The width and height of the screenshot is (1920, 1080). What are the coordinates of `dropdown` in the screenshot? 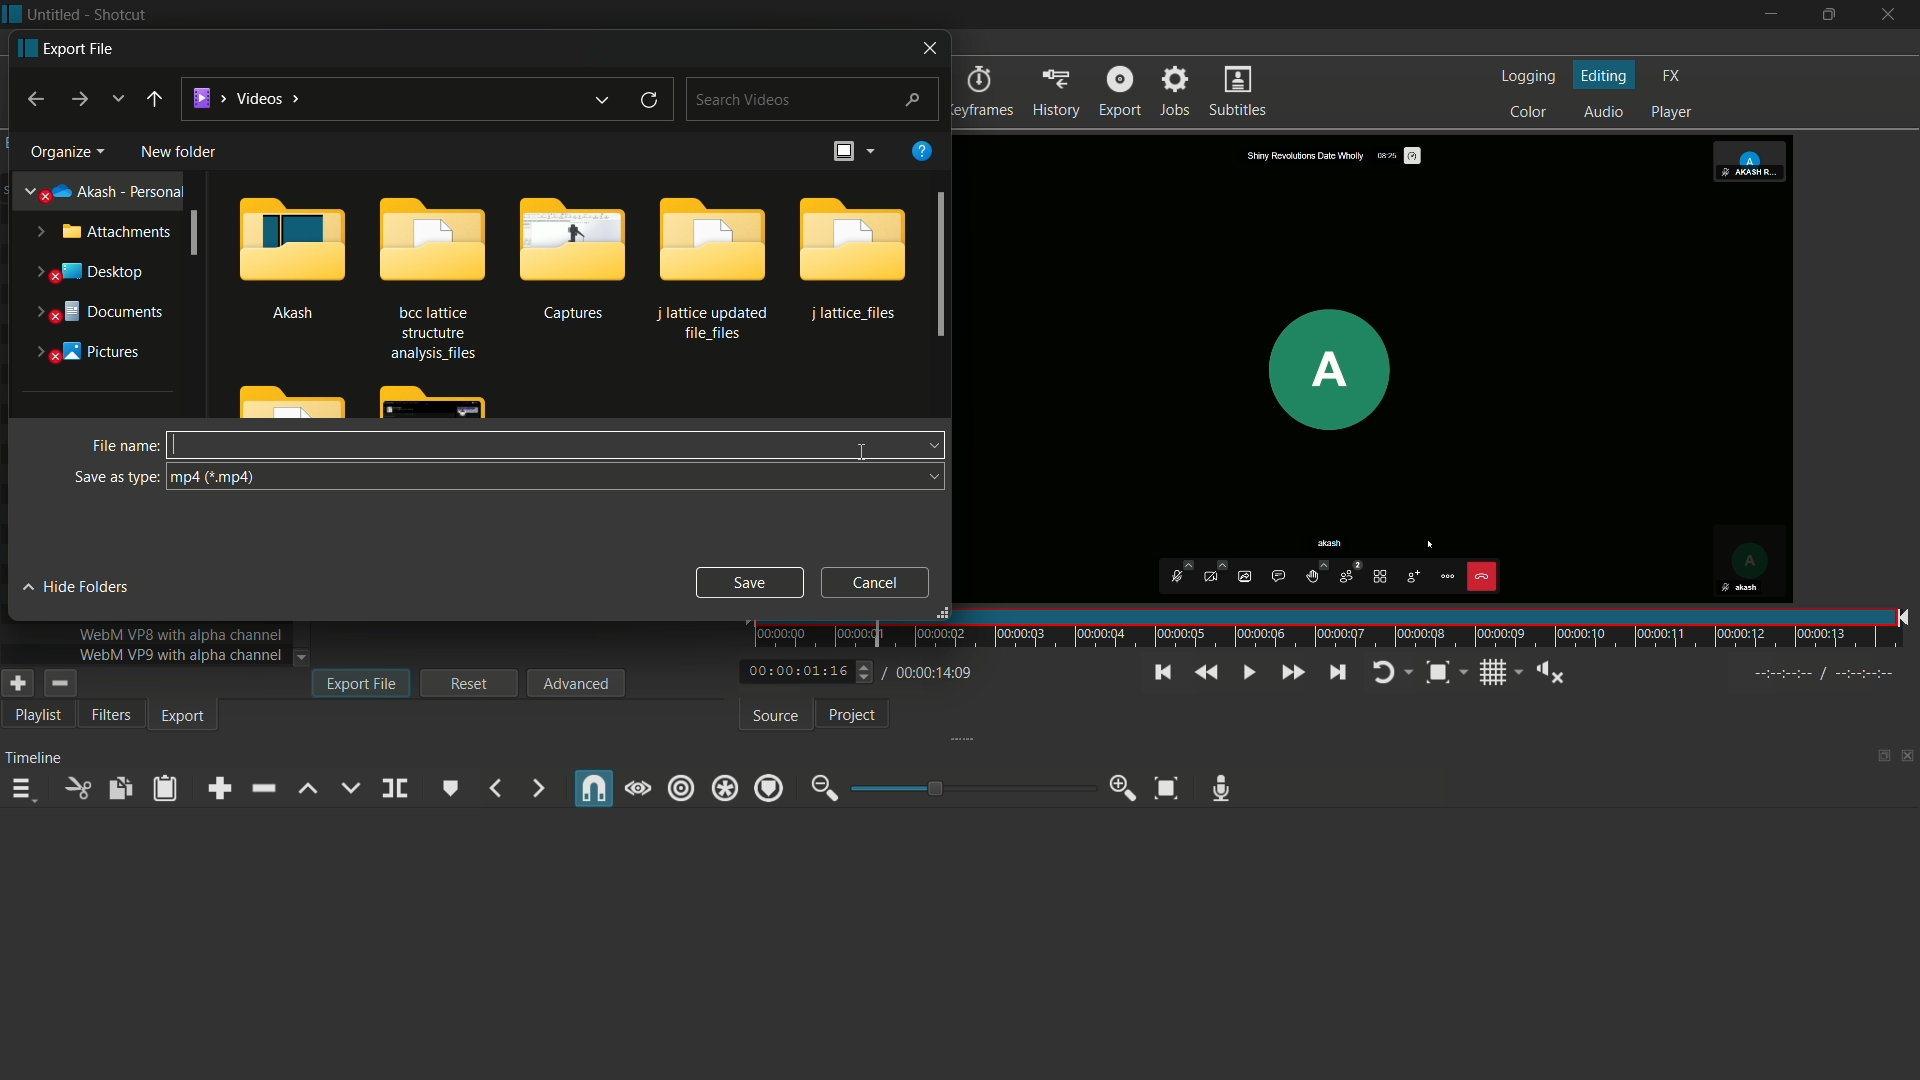 It's located at (927, 447).